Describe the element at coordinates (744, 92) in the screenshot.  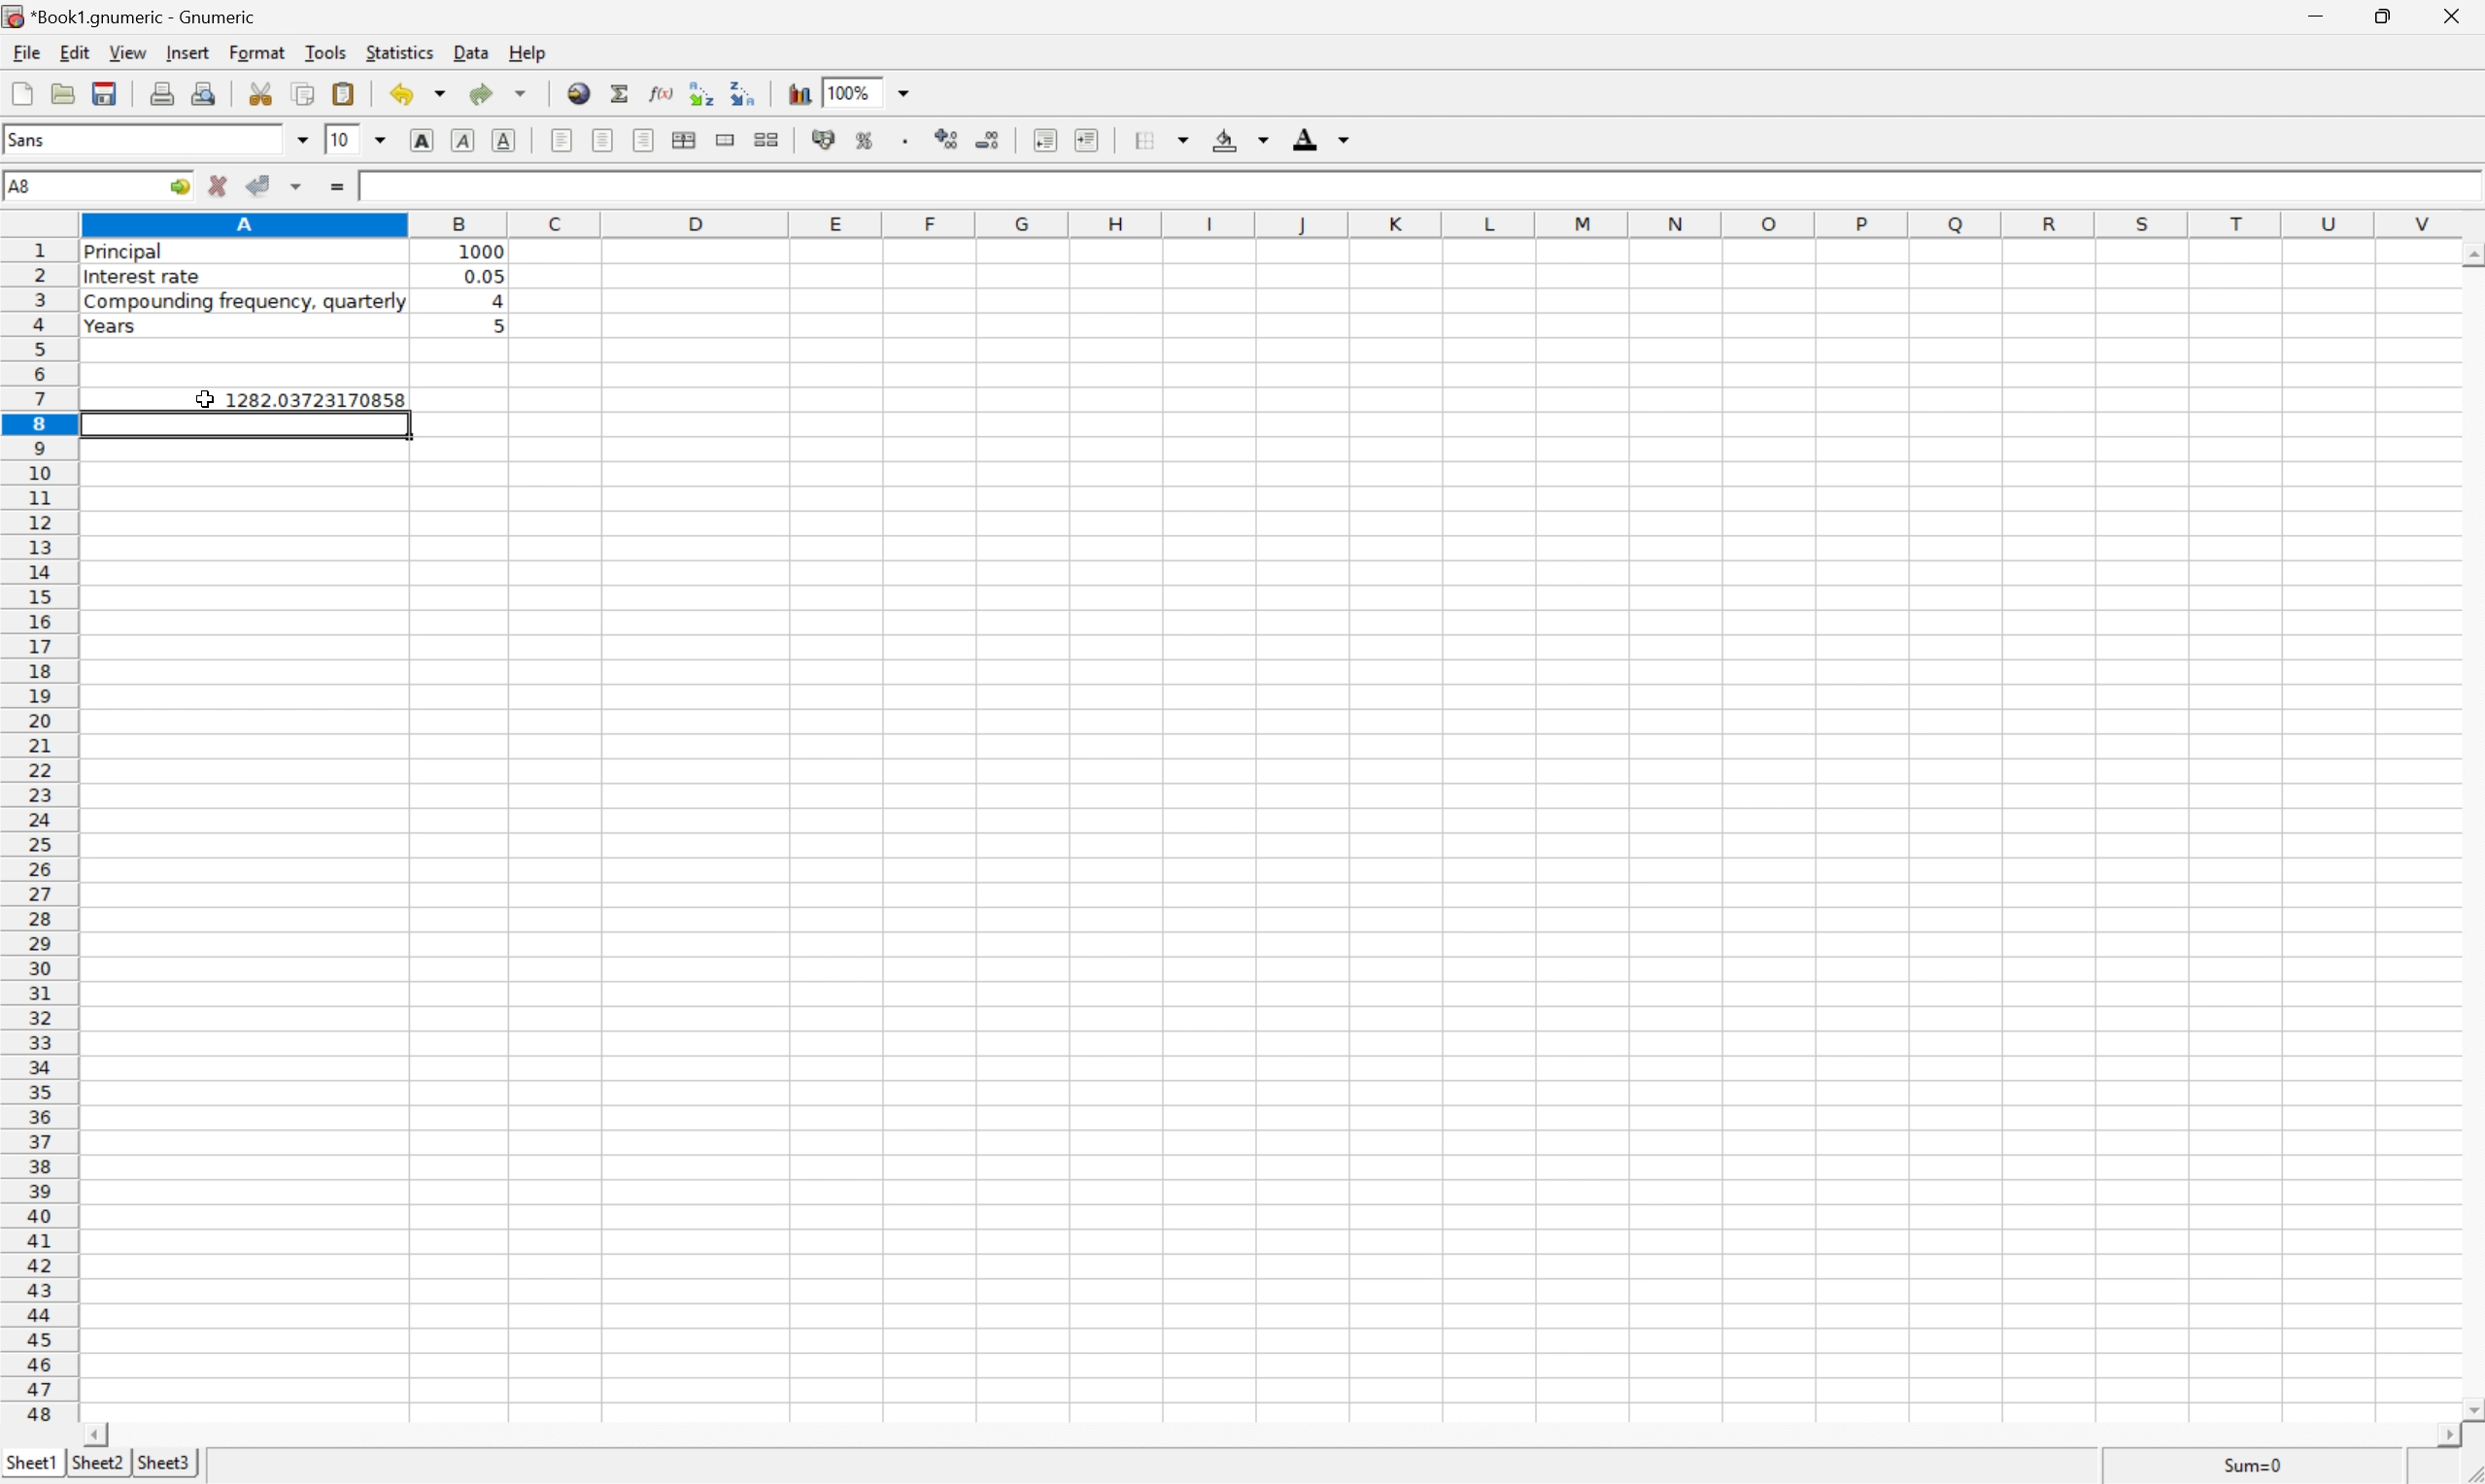
I see `Sort the selected region in descending order based on the first column selected` at that location.